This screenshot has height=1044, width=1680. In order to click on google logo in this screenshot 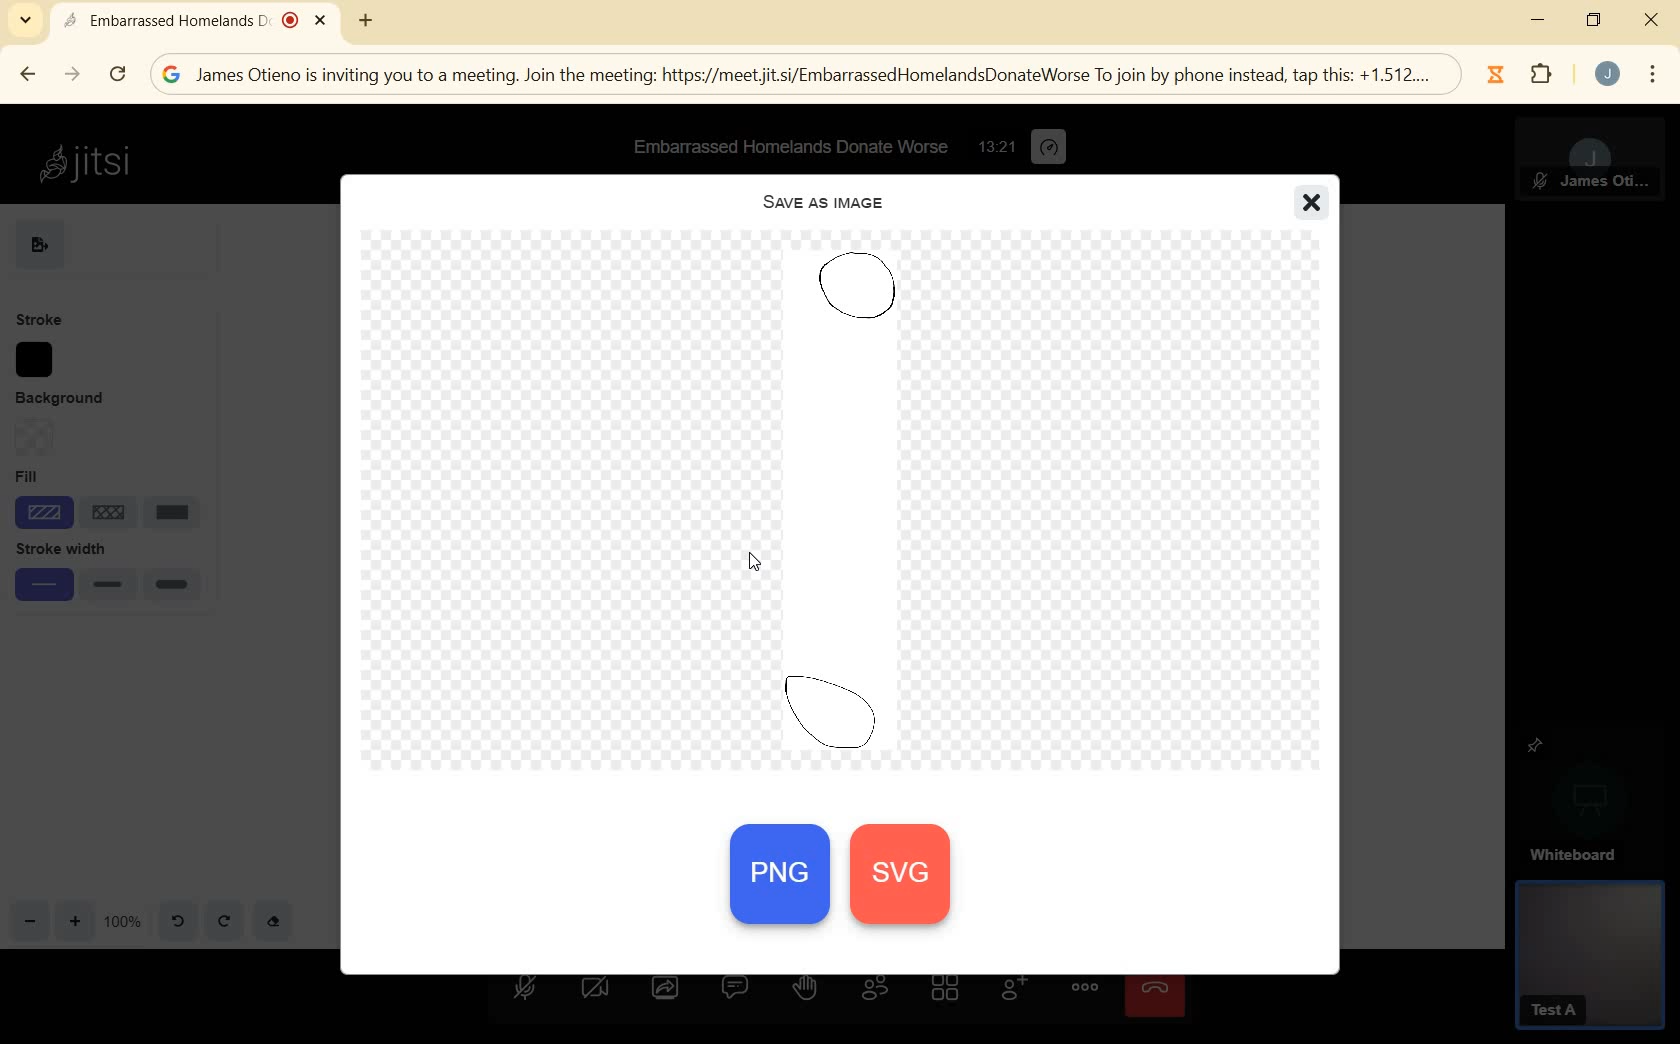, I will do `click(172, 75)`.